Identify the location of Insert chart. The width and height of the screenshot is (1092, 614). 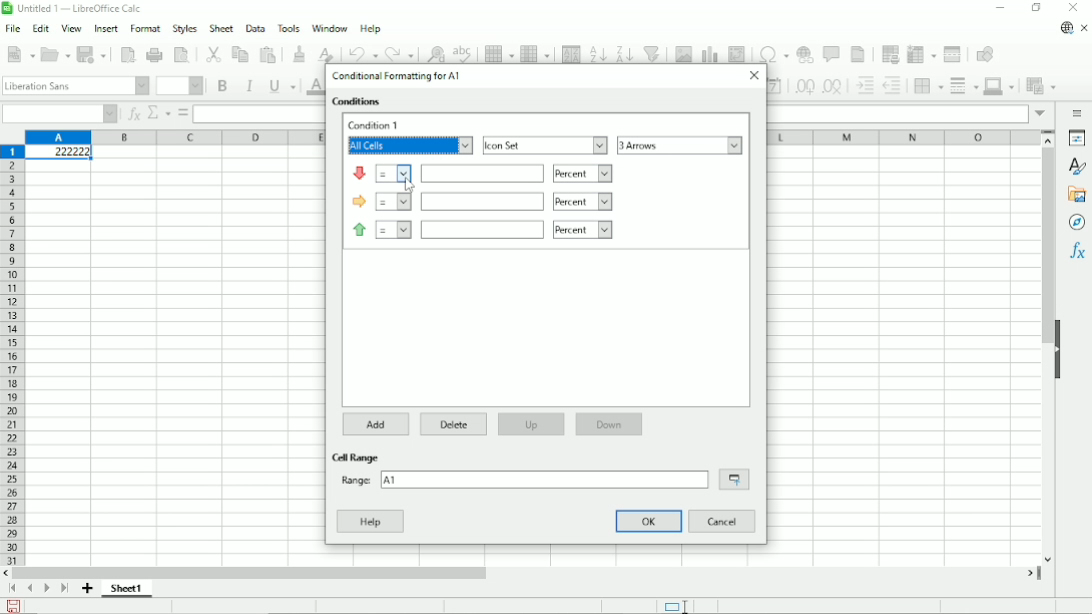
(709, 51).